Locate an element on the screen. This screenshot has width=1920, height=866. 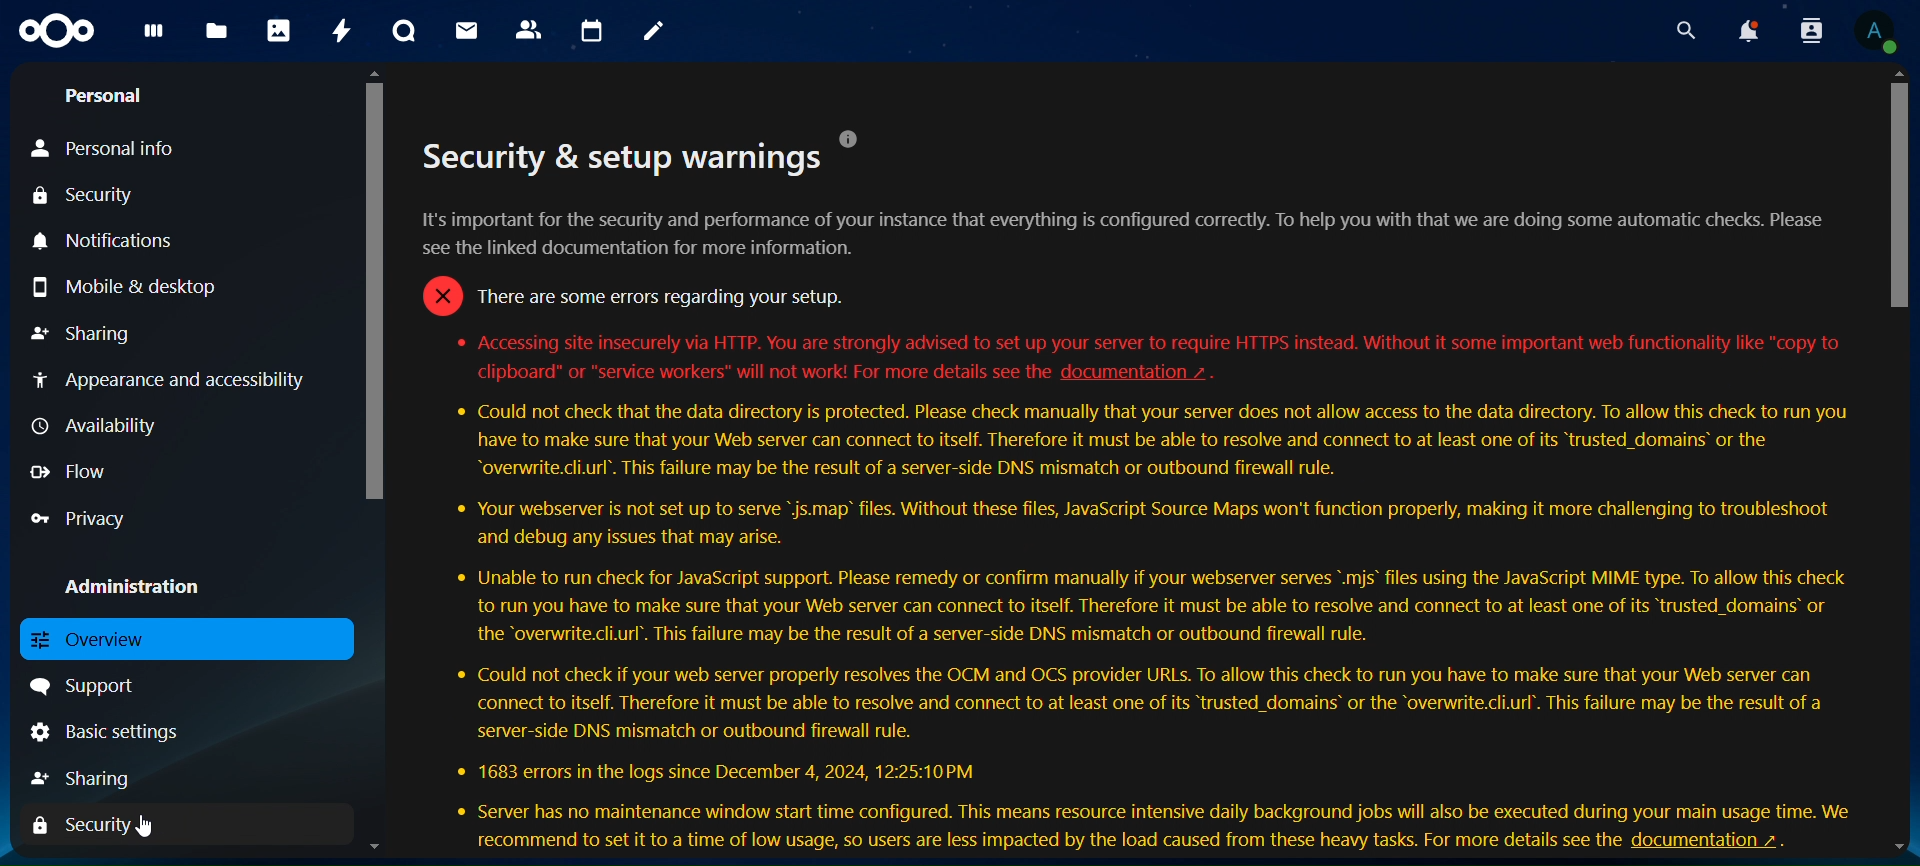
appearance and accessibilty is located at coordinates (174, 379).